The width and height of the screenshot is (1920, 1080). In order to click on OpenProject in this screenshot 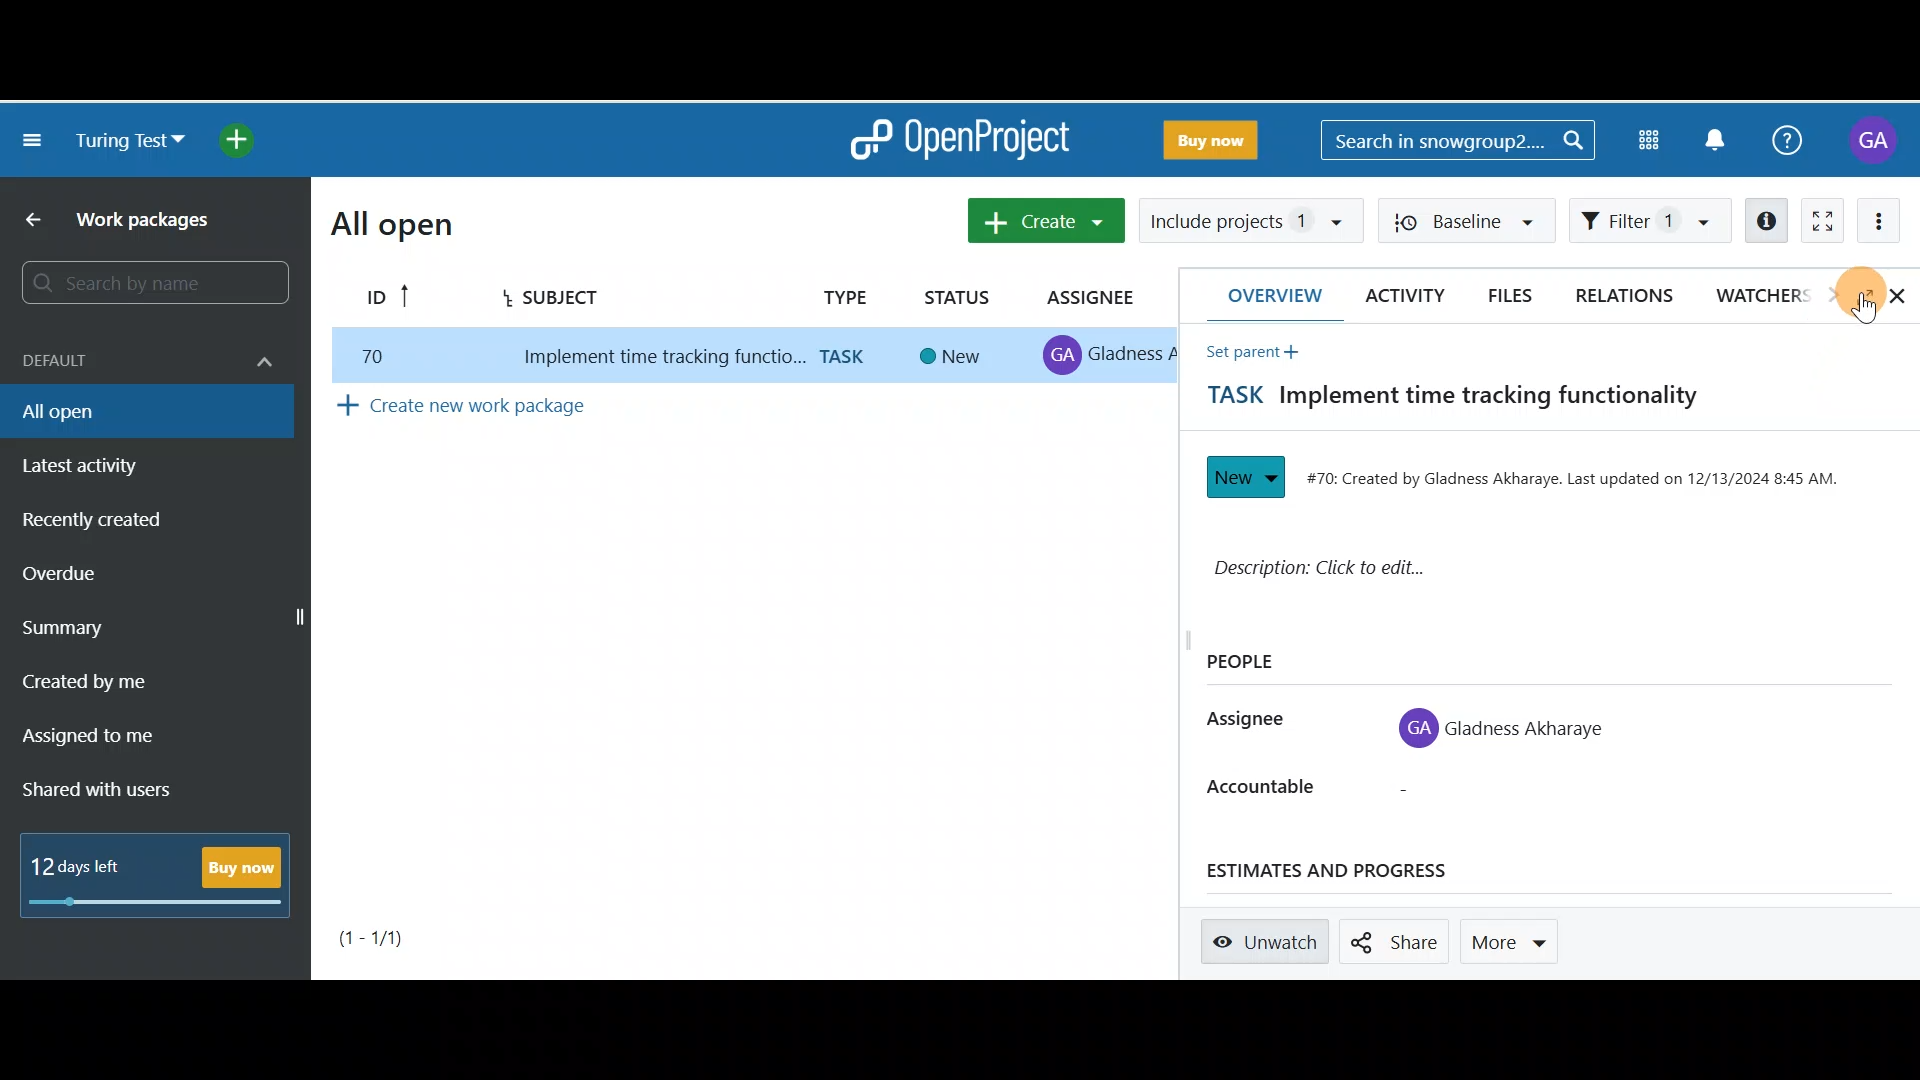, I will do `click(959, 140)`.